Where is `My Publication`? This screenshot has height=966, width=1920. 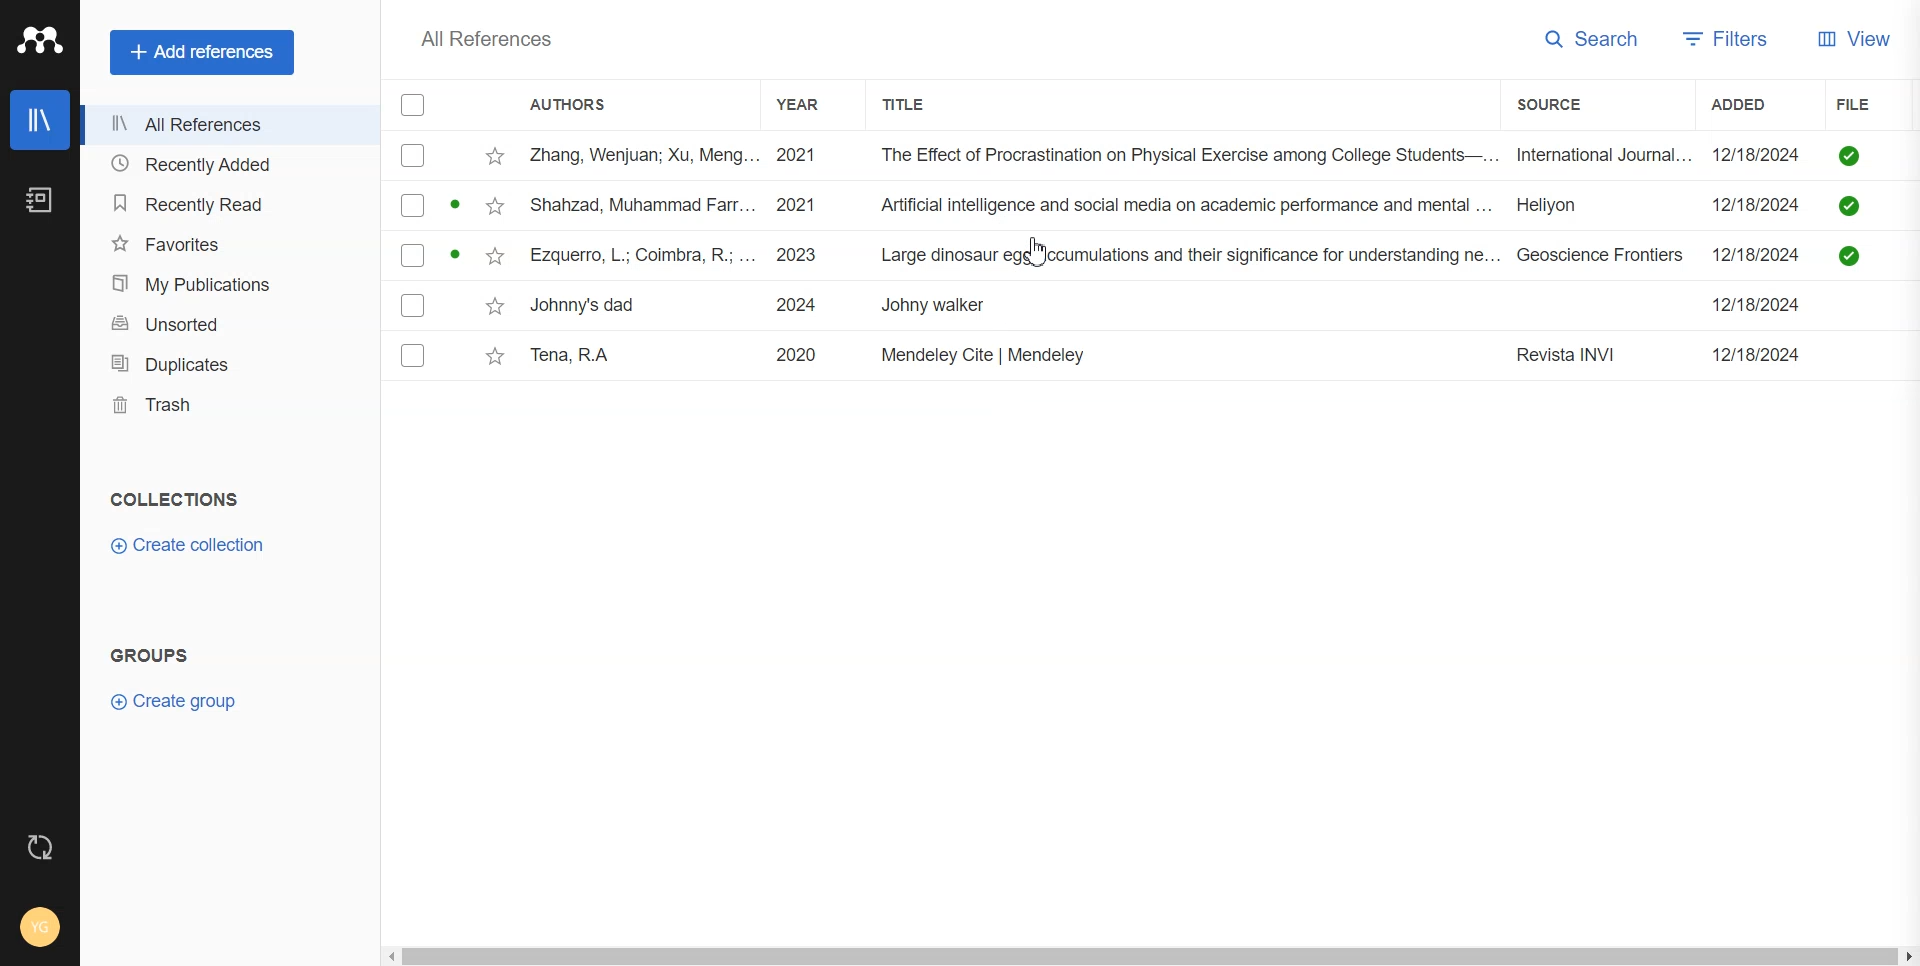
My Publication is located at coordinates (228, 282).